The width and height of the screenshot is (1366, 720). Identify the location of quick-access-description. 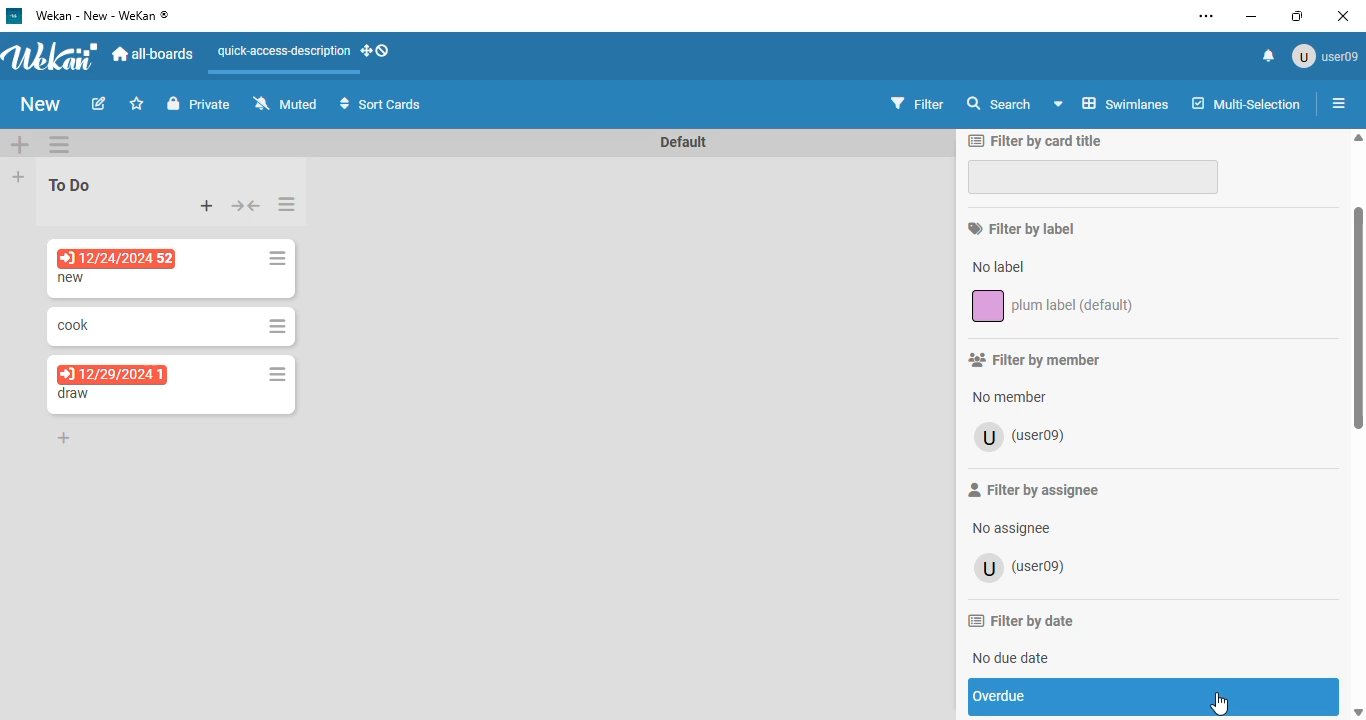
(283, 51).